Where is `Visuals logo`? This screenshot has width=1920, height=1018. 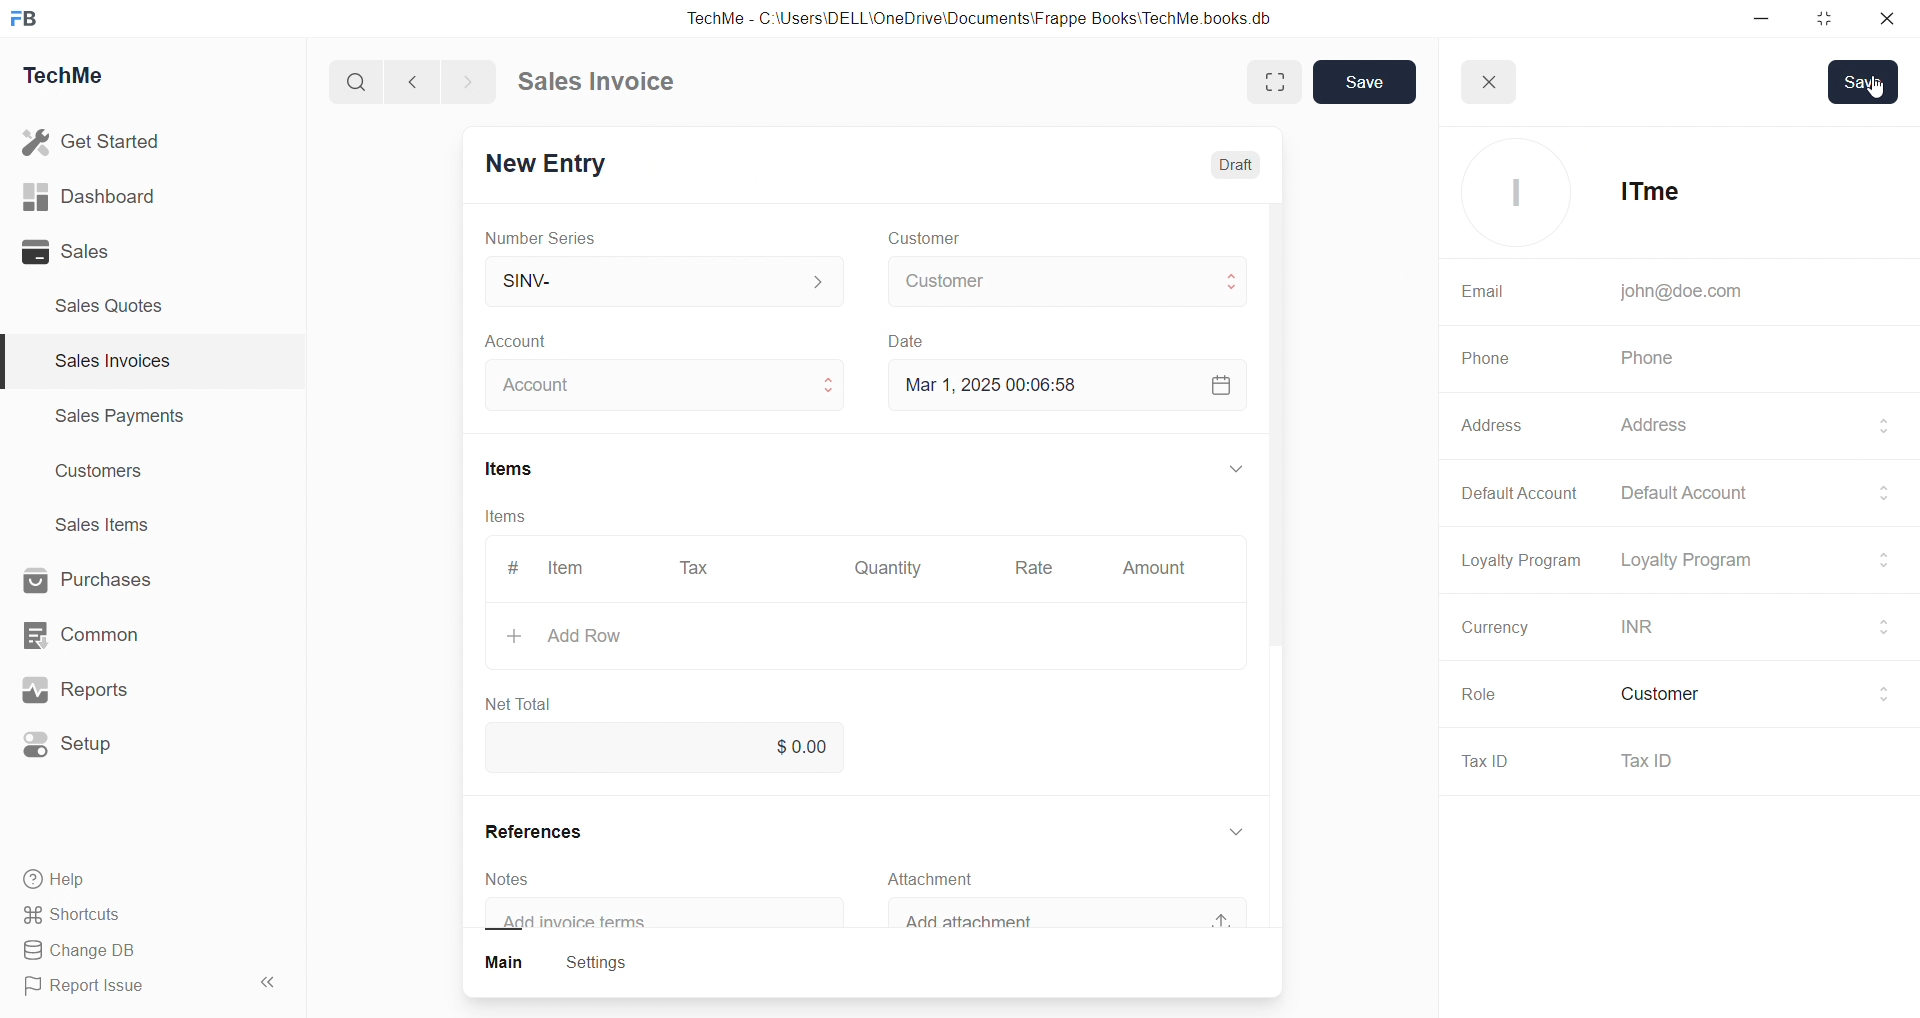 Visuals logo is located at coordinates (1511, 193).